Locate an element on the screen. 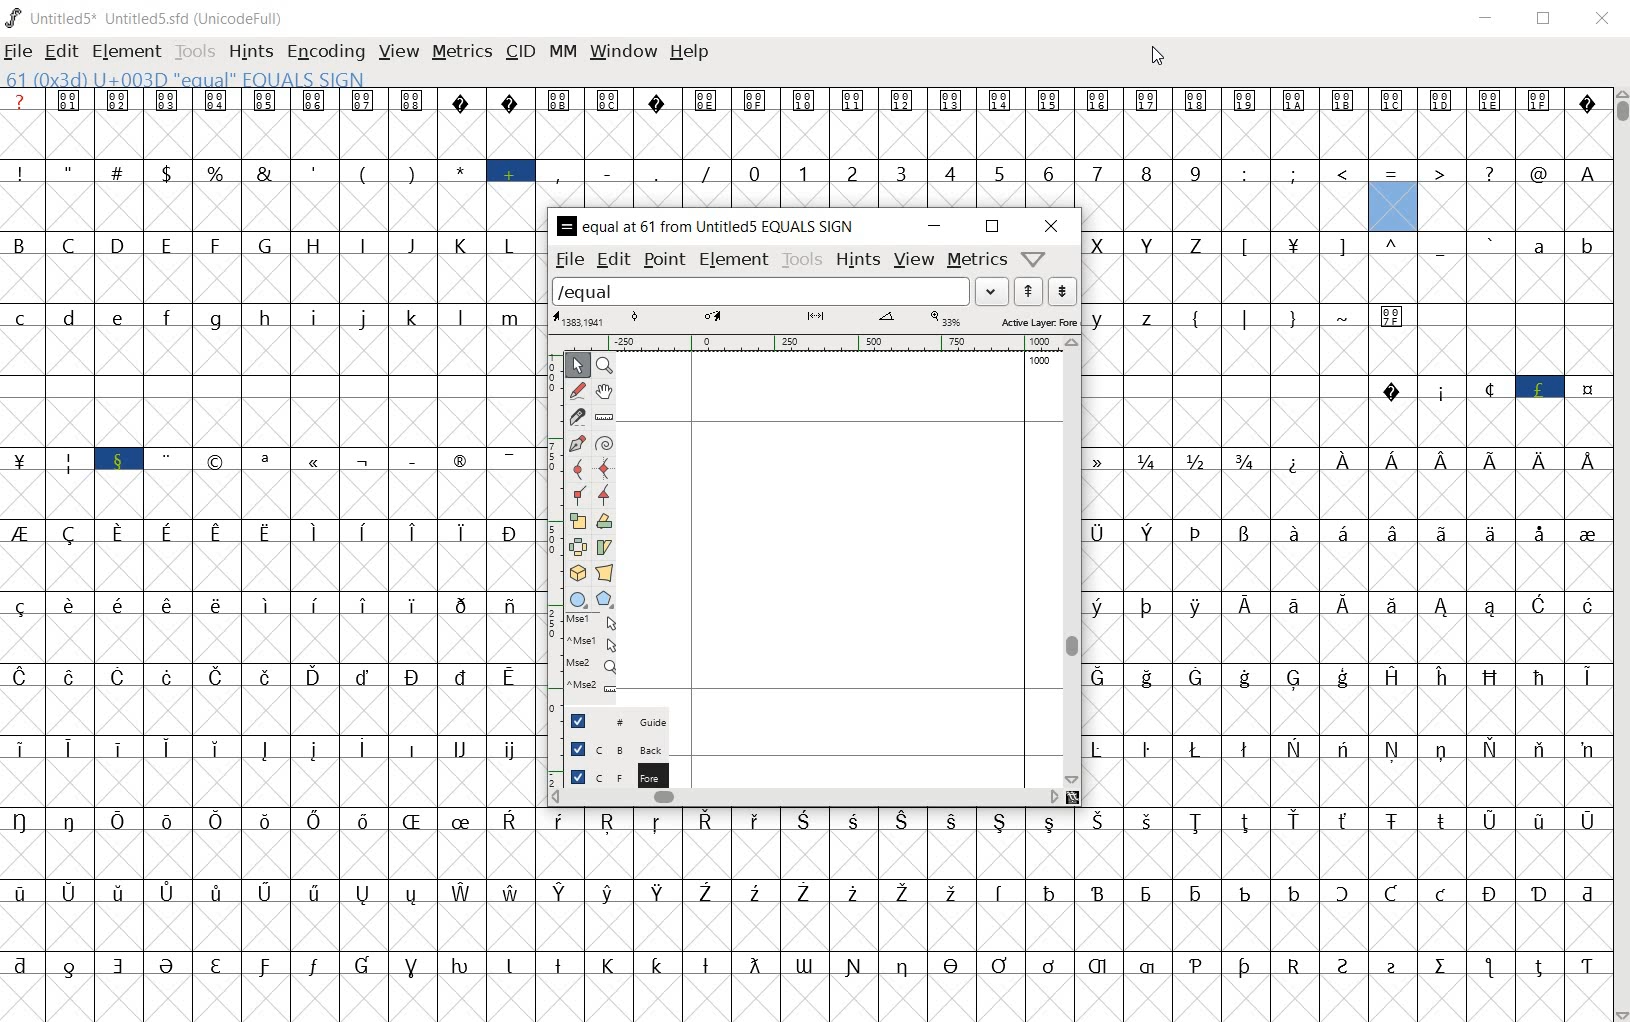 The height and width of the screenshot is (1022, 1630). hints is located at coordinates (857, 261).